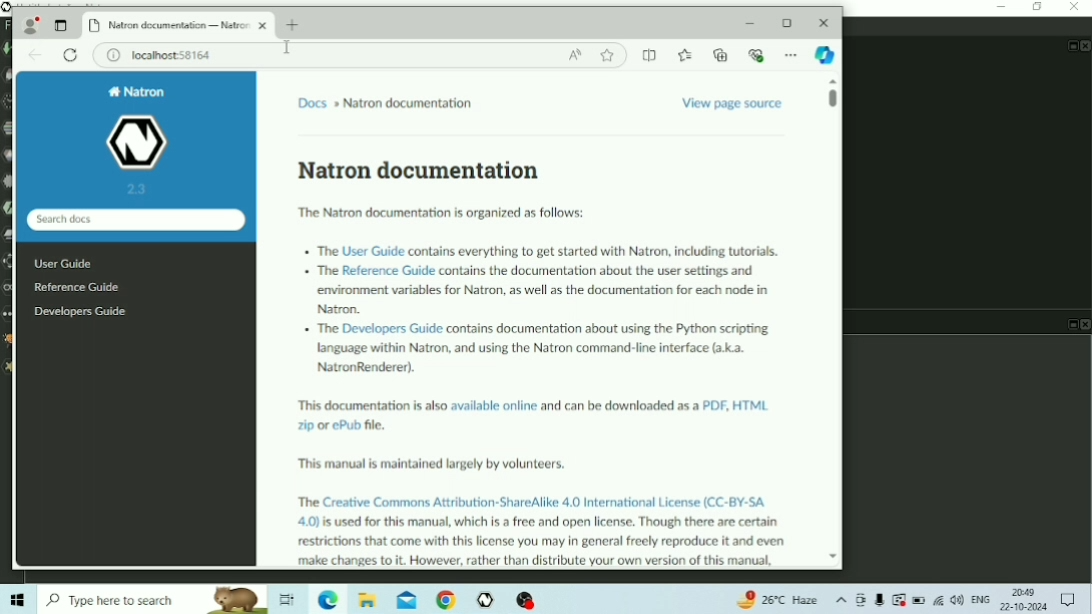 The width and height of the screenshot is (1092, 614). Describe the element at coordinates (777, 600) in the screenshot. I see `Temperature` at that location.